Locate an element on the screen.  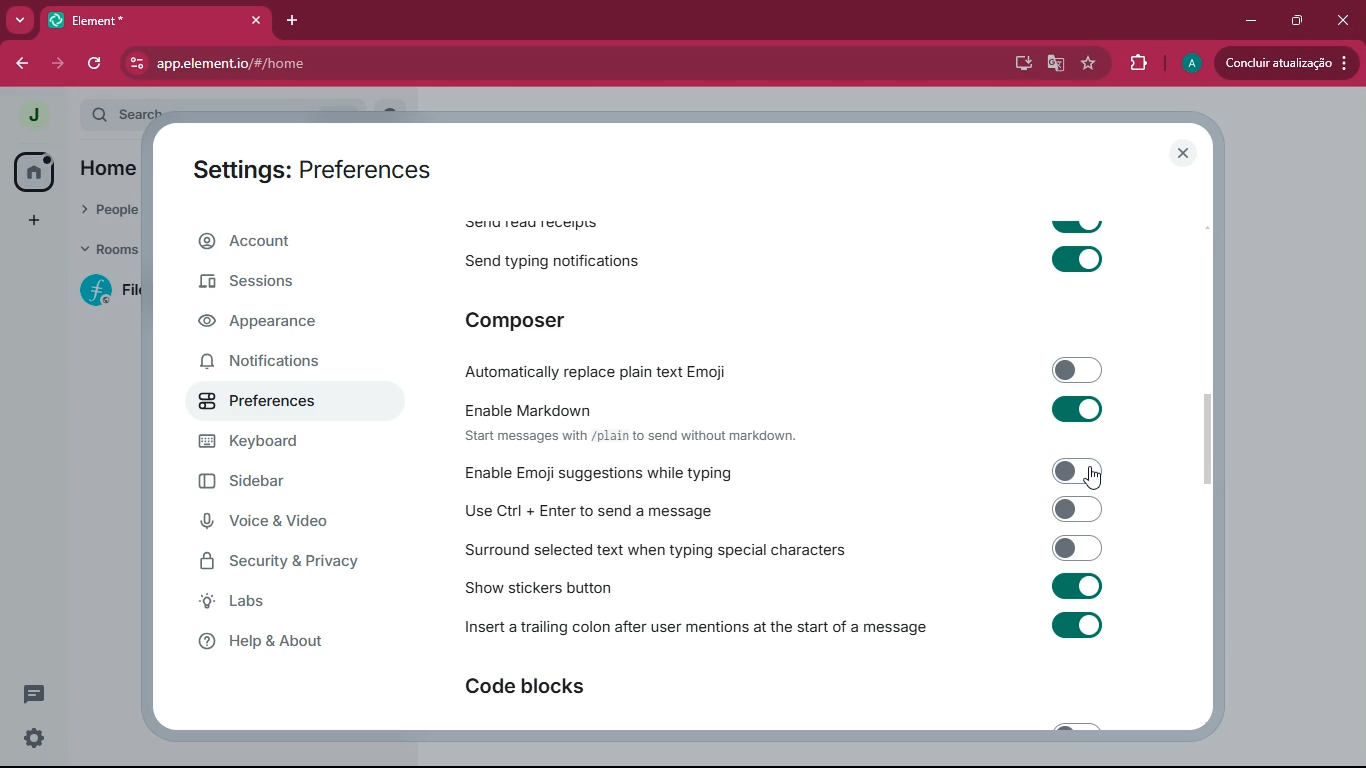
code blocks is located at coordinates (562, 688).